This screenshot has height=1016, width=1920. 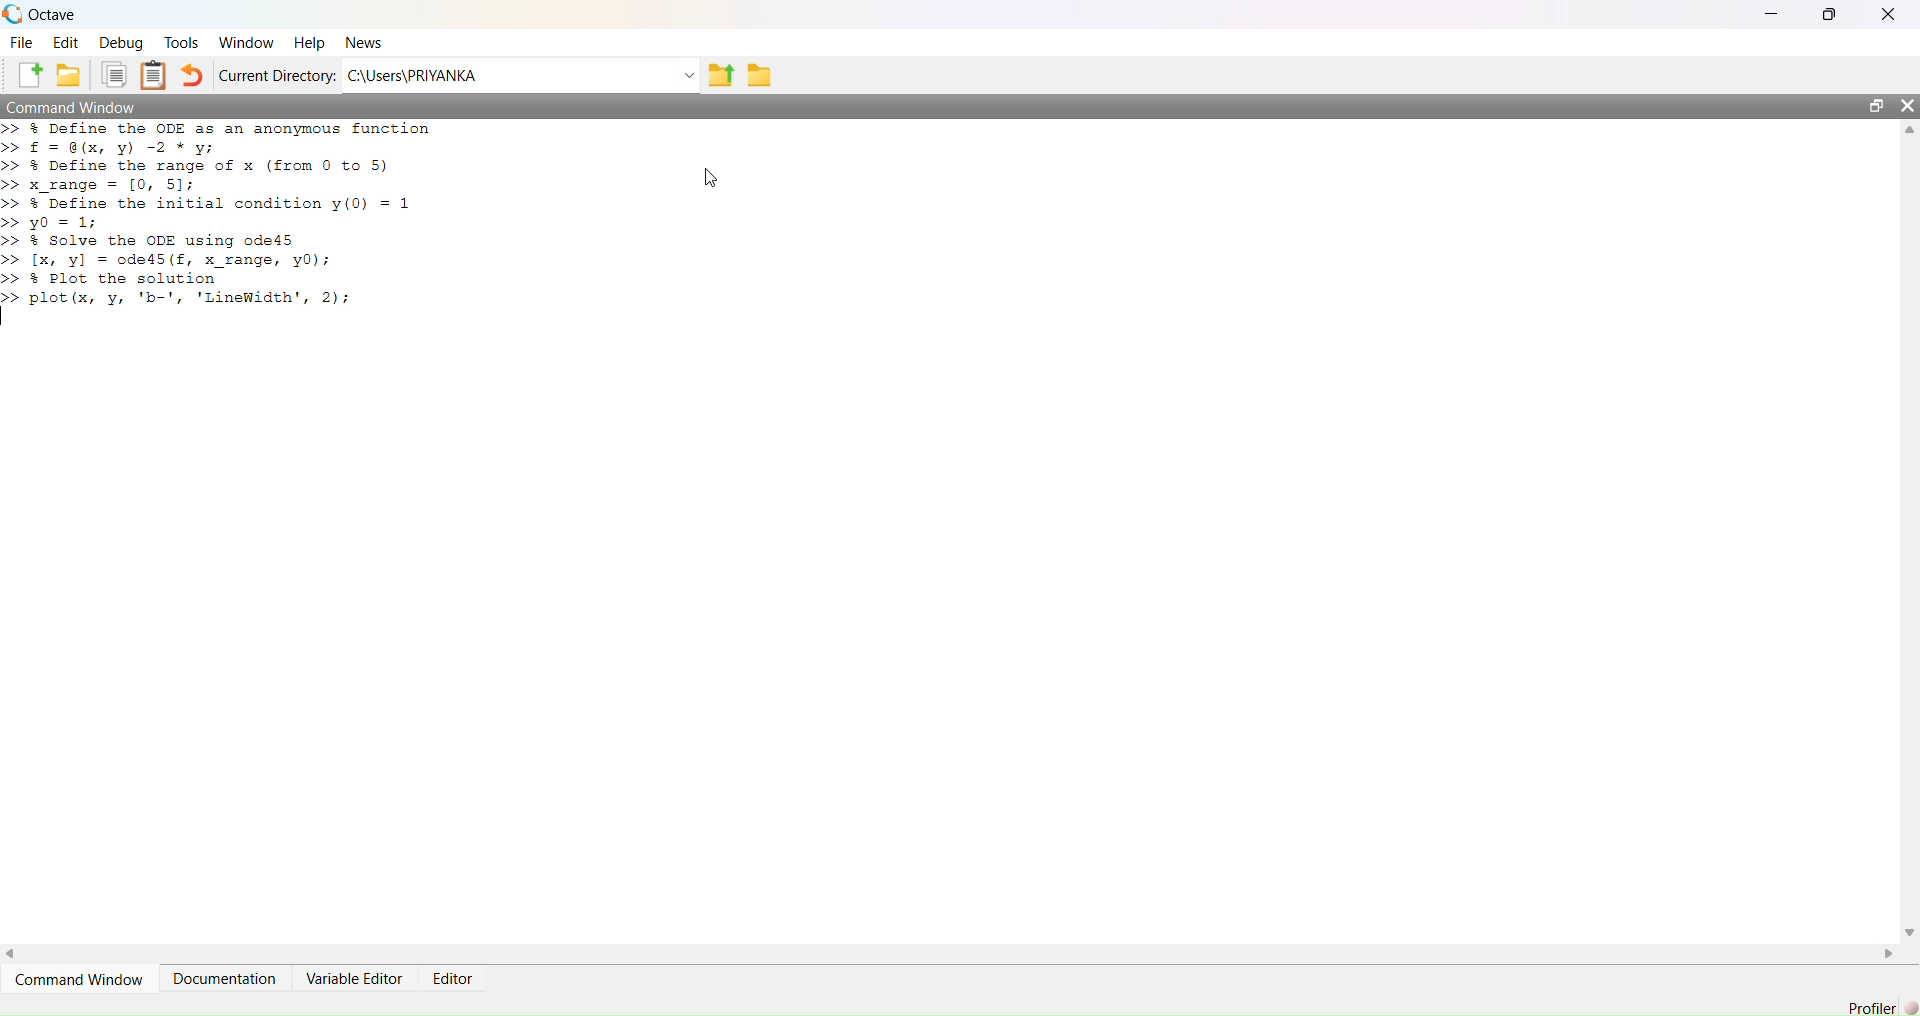 What do you see at coordinates (363, 43) in the screenshot?
I see `News` at bounding box center [363, 43].